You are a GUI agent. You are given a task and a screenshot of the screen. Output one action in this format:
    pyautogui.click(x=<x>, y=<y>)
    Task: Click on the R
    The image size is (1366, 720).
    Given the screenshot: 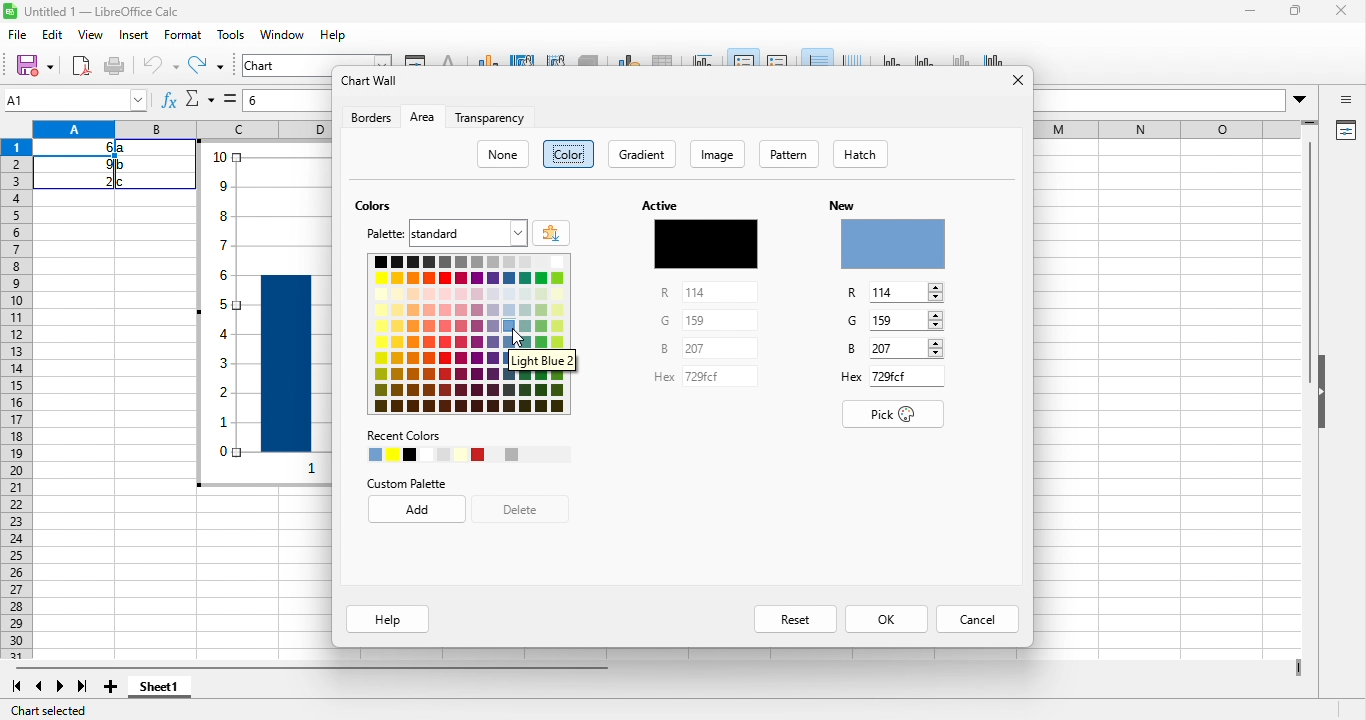 What is the action you would take?
    pyautogui.click(x=665, y=296)
    